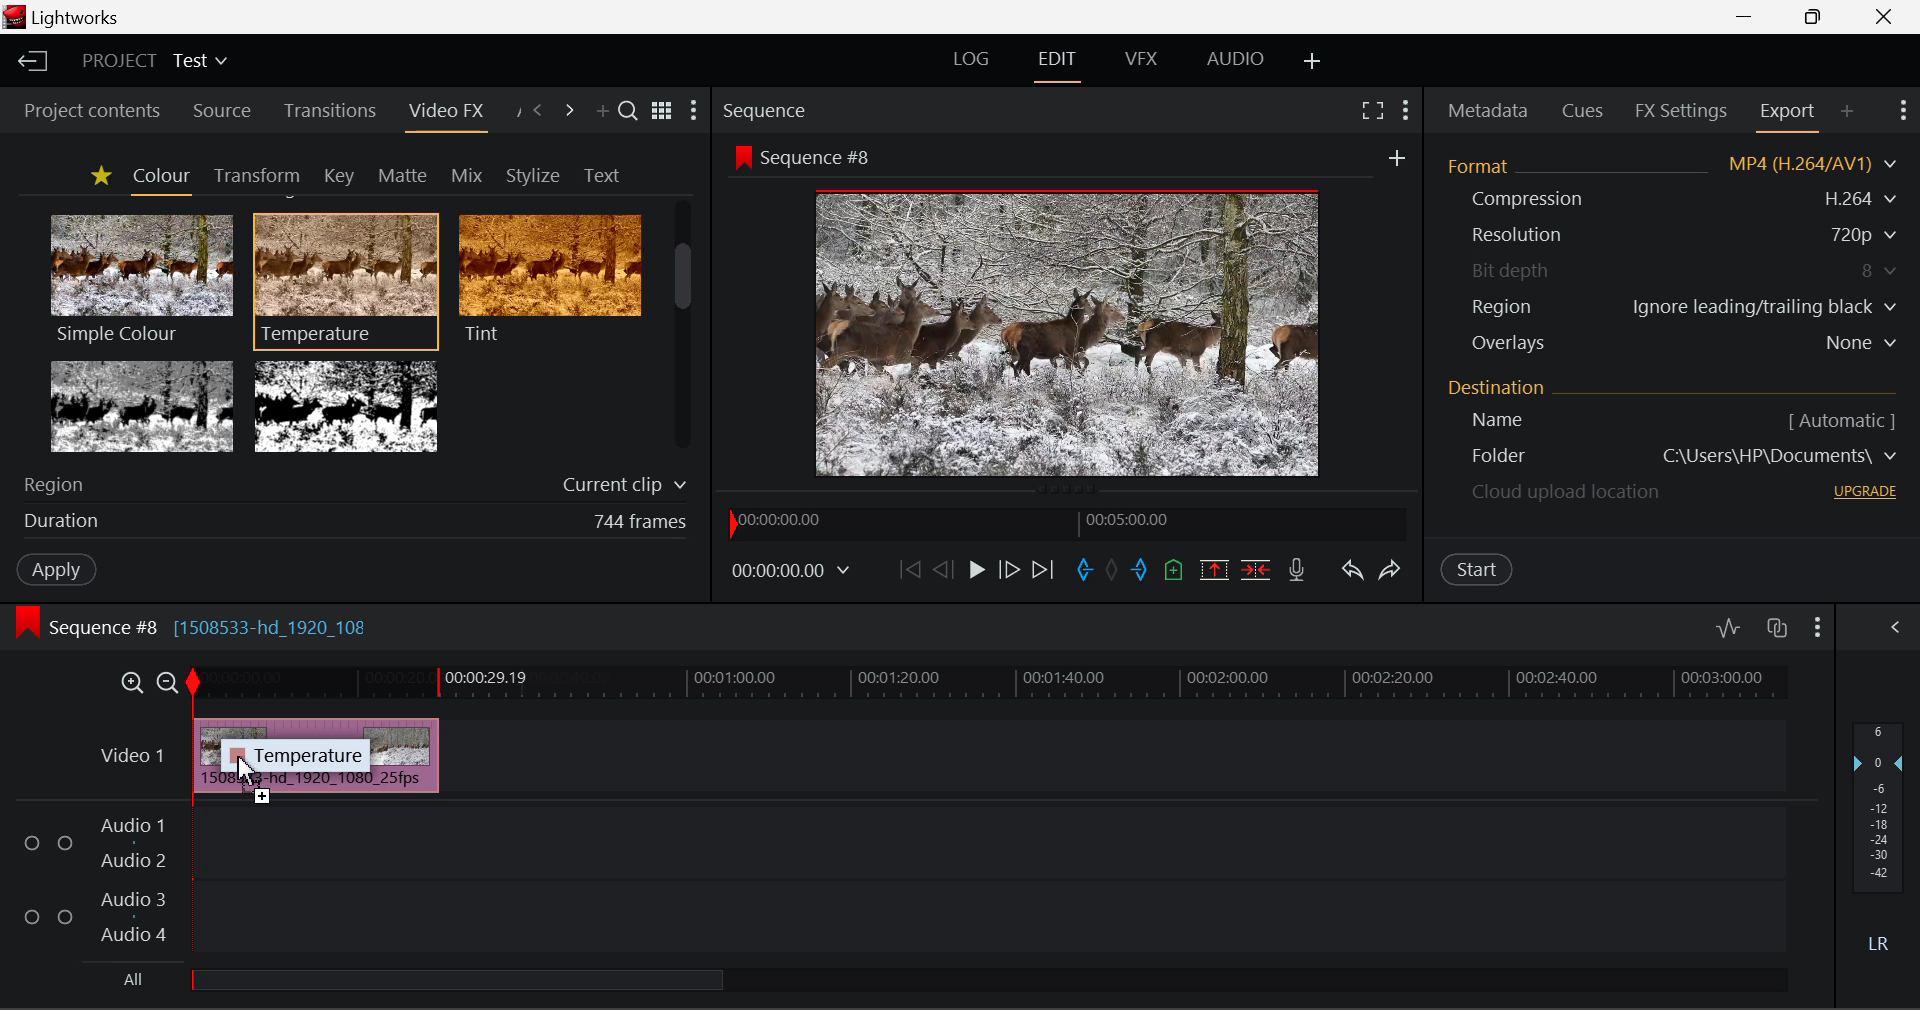 Image resolution: width=1920 pixels, height=1010 pixels. What do you see at coordinates (1048, 570) in the screenshot?
I see `To End` at bounding box center [1048, 570].